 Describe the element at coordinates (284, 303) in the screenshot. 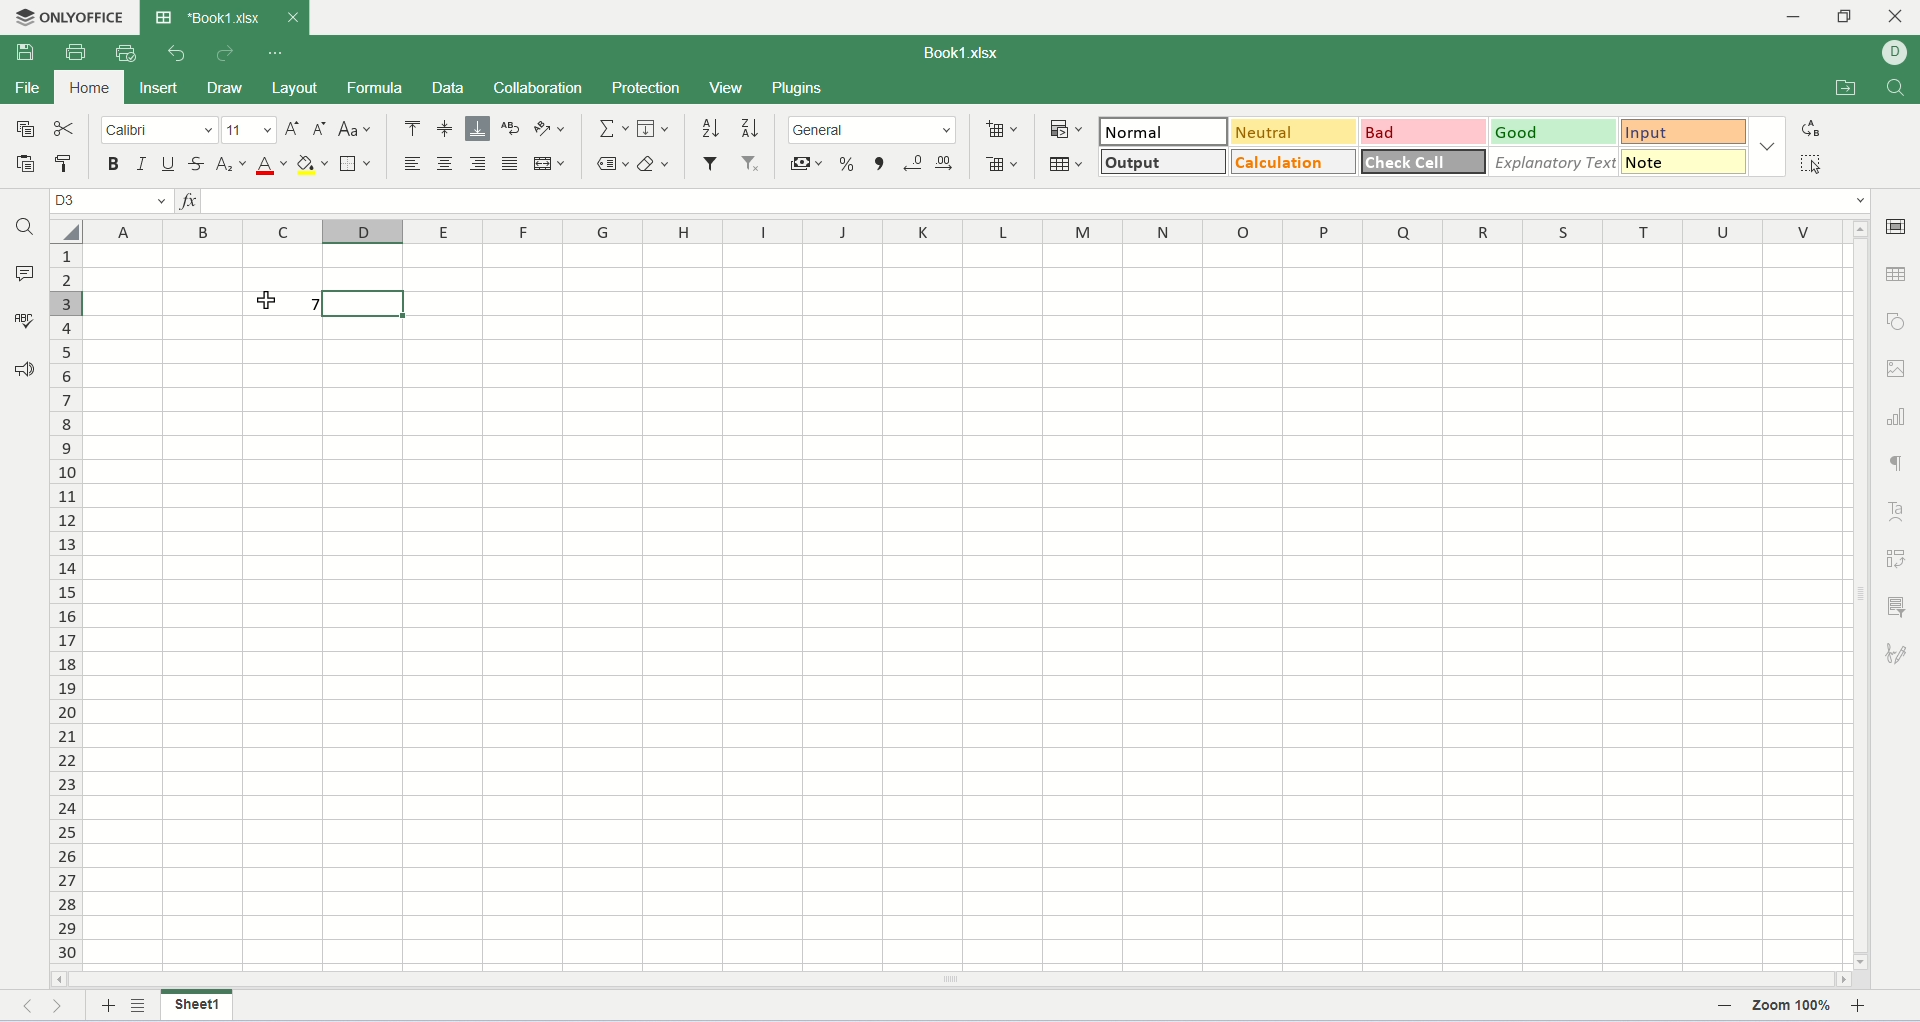

I see `text` at that location.